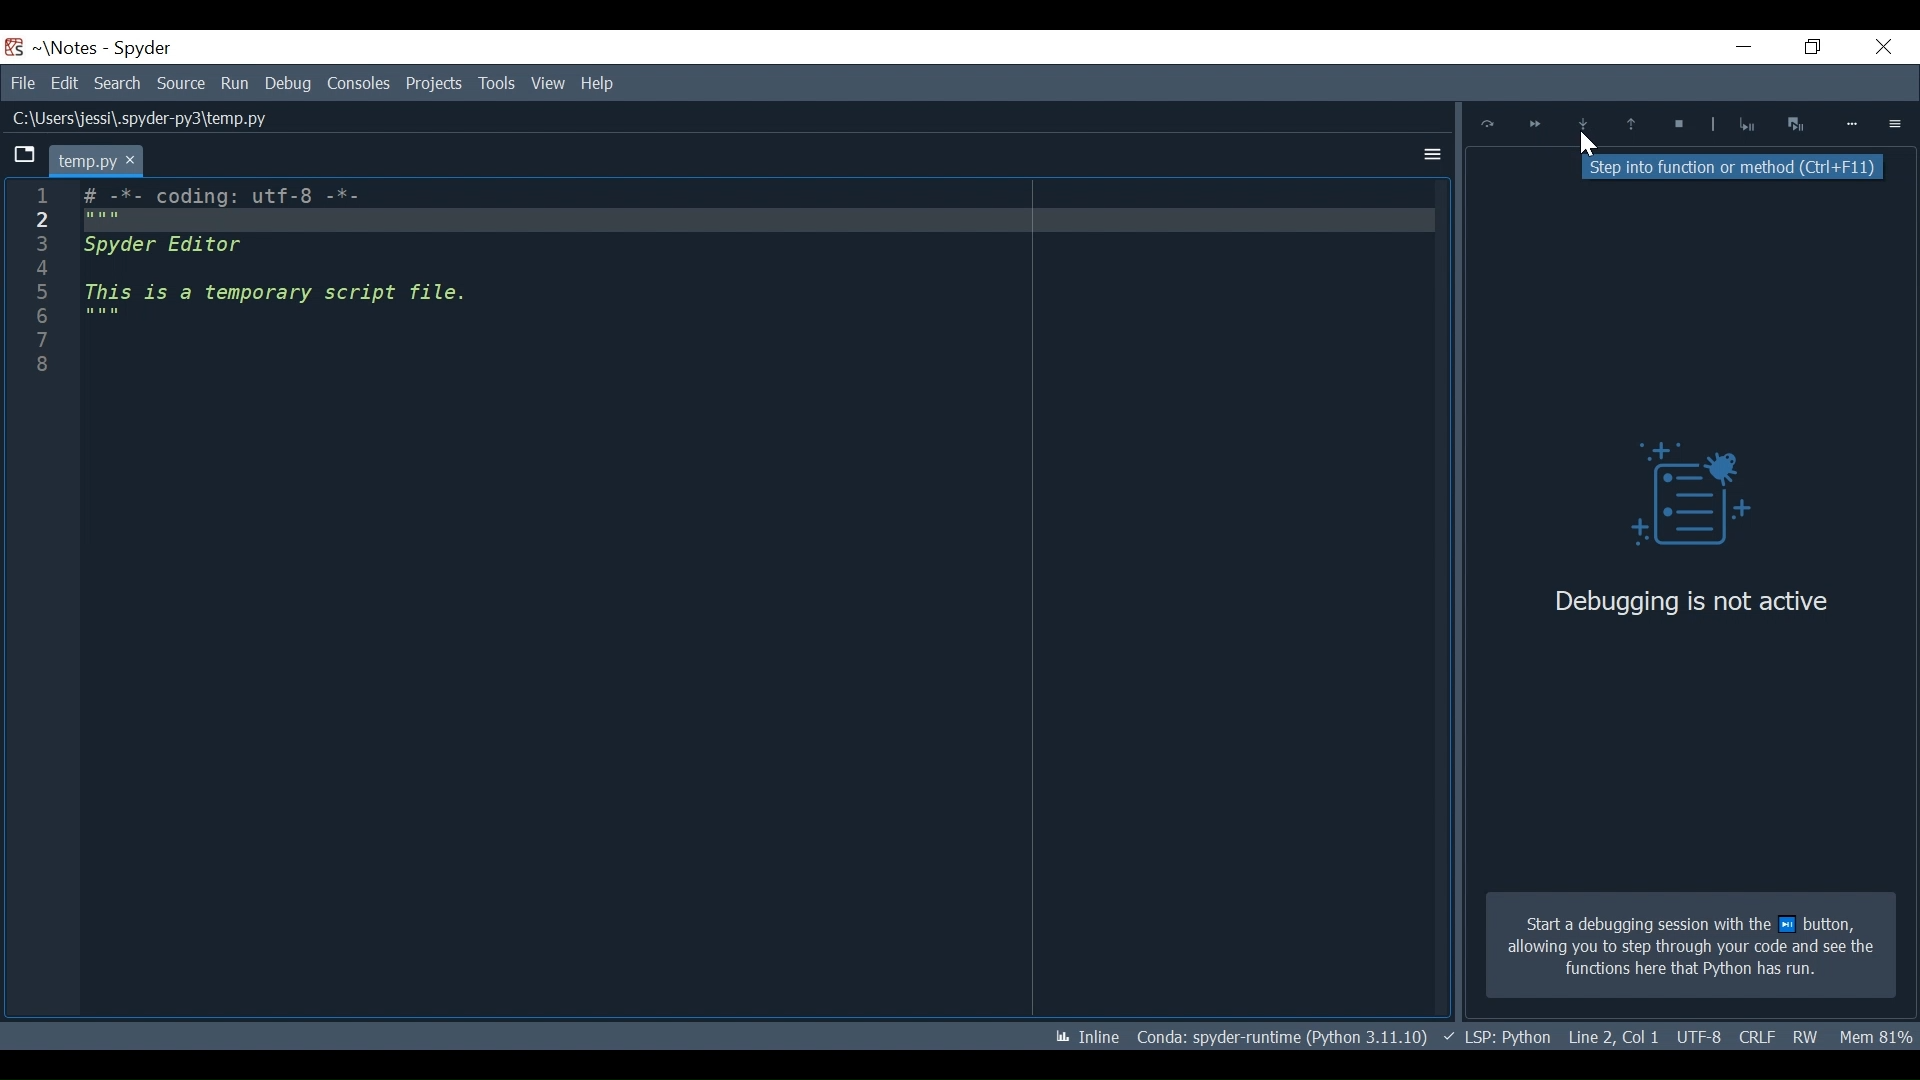 The image size is (1920, 1080). Describe the element at coordinates (1807, 48) in the screenshot. I see `Restore` at that location.